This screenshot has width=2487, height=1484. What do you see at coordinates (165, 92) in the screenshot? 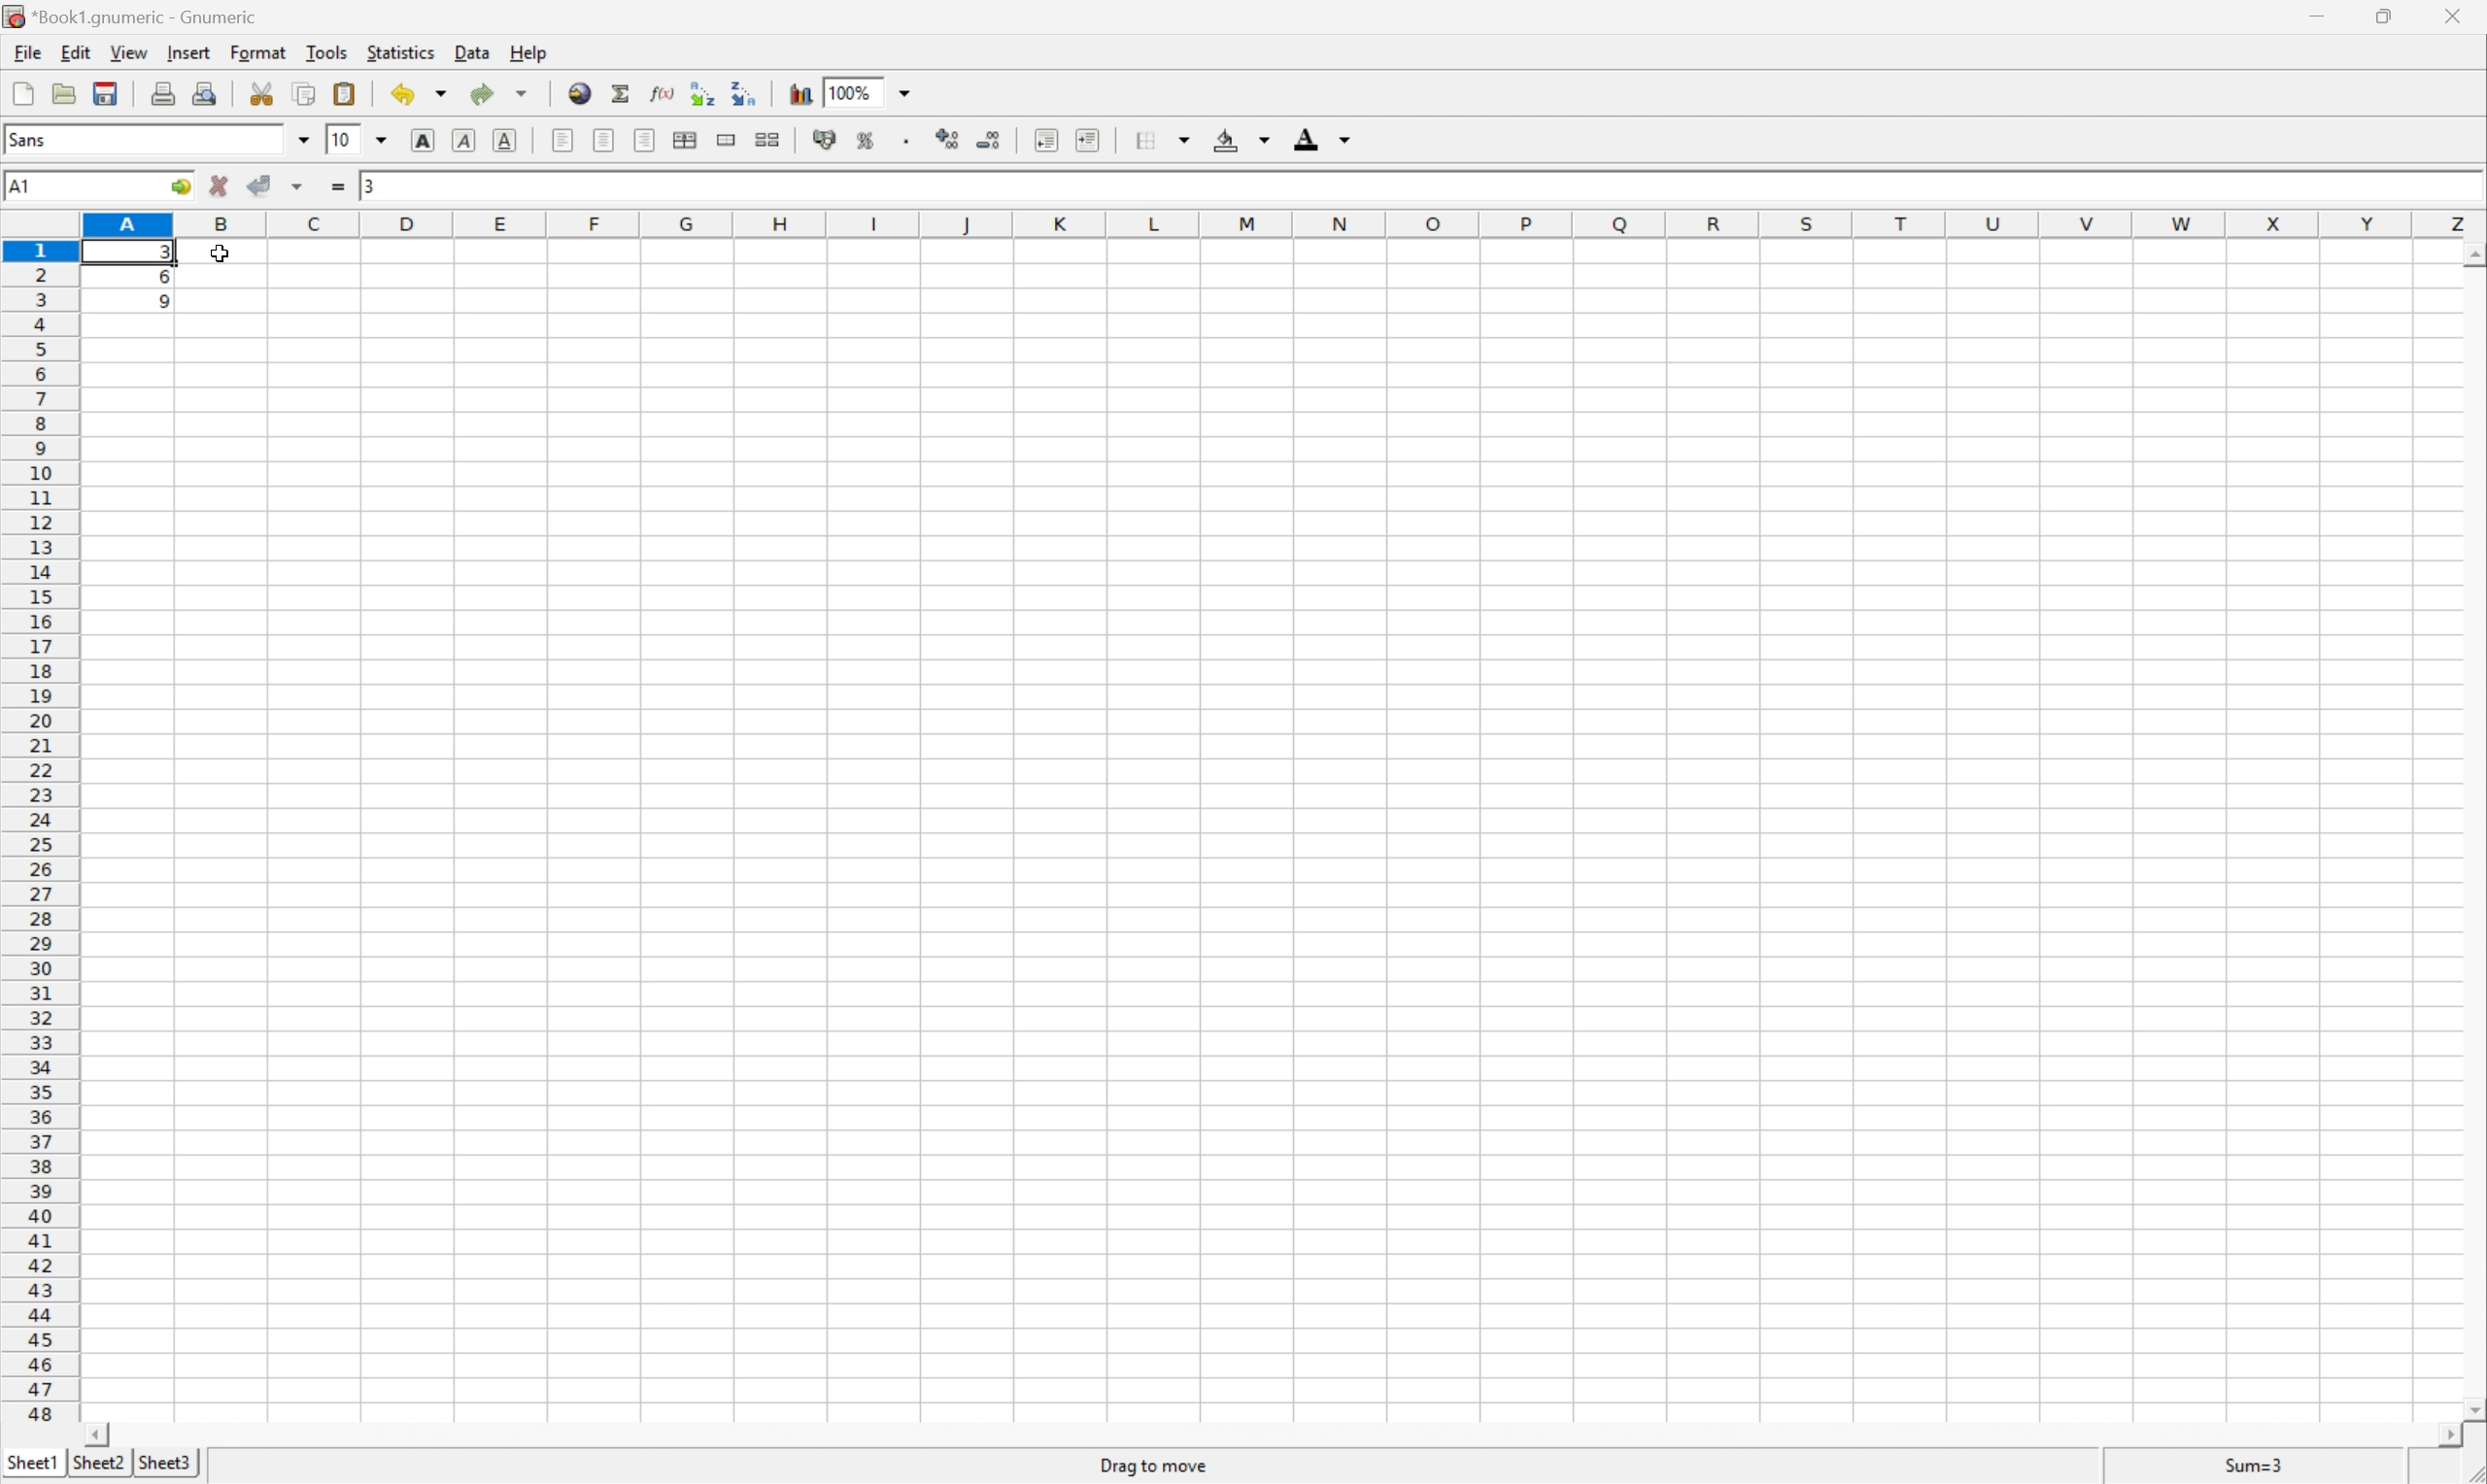
I see `Print current file` at bounding box center [165, 92].